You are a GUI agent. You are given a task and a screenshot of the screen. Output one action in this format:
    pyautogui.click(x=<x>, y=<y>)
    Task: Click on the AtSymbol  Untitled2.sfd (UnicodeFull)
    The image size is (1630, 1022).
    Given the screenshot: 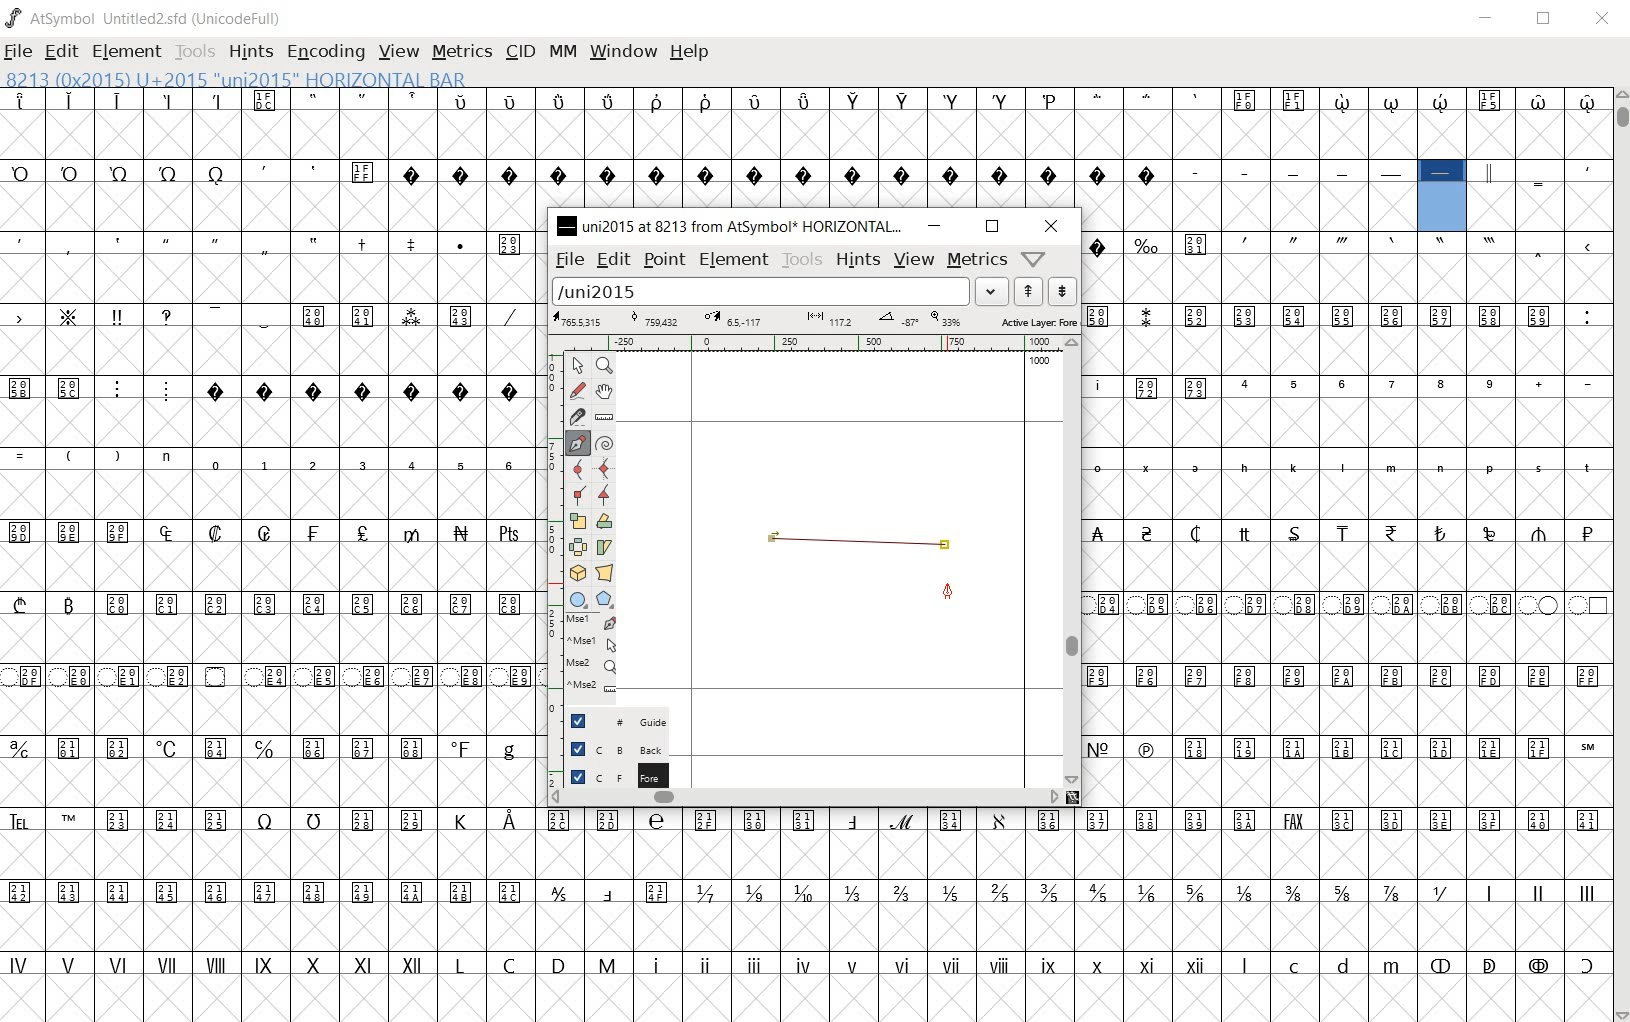 What is the action you would take?
    pyautogui.click(x=145, y=18)
    